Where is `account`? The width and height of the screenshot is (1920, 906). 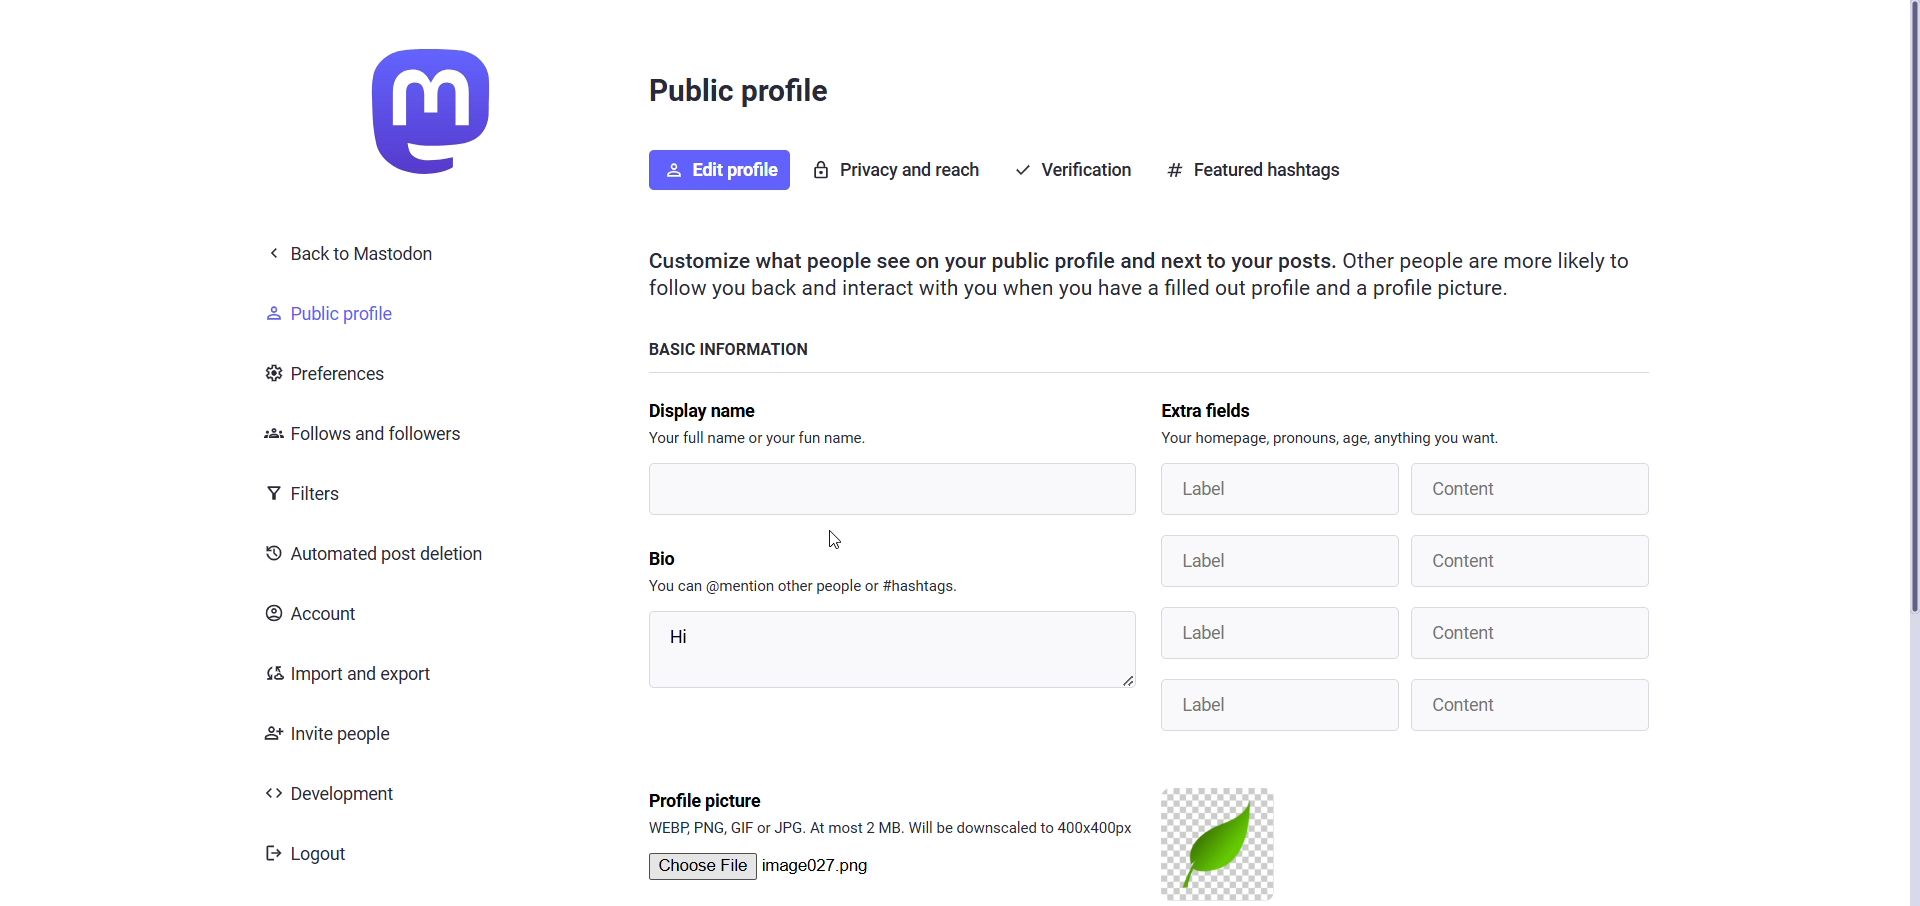 account is located at coordinates (308, 614).